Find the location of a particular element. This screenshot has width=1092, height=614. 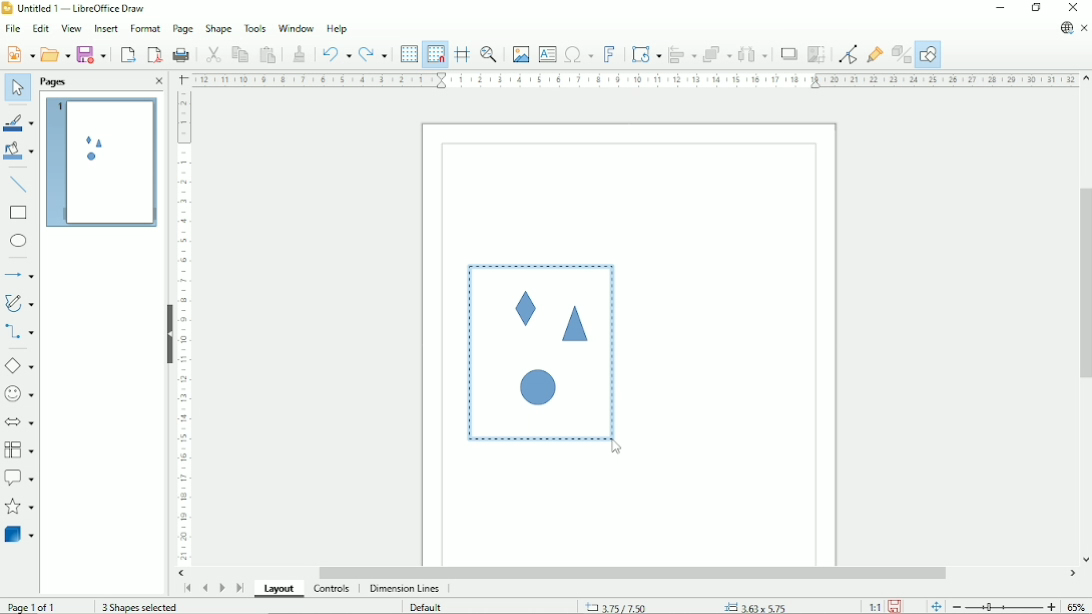

Pages is located at coordinates (55, 82).